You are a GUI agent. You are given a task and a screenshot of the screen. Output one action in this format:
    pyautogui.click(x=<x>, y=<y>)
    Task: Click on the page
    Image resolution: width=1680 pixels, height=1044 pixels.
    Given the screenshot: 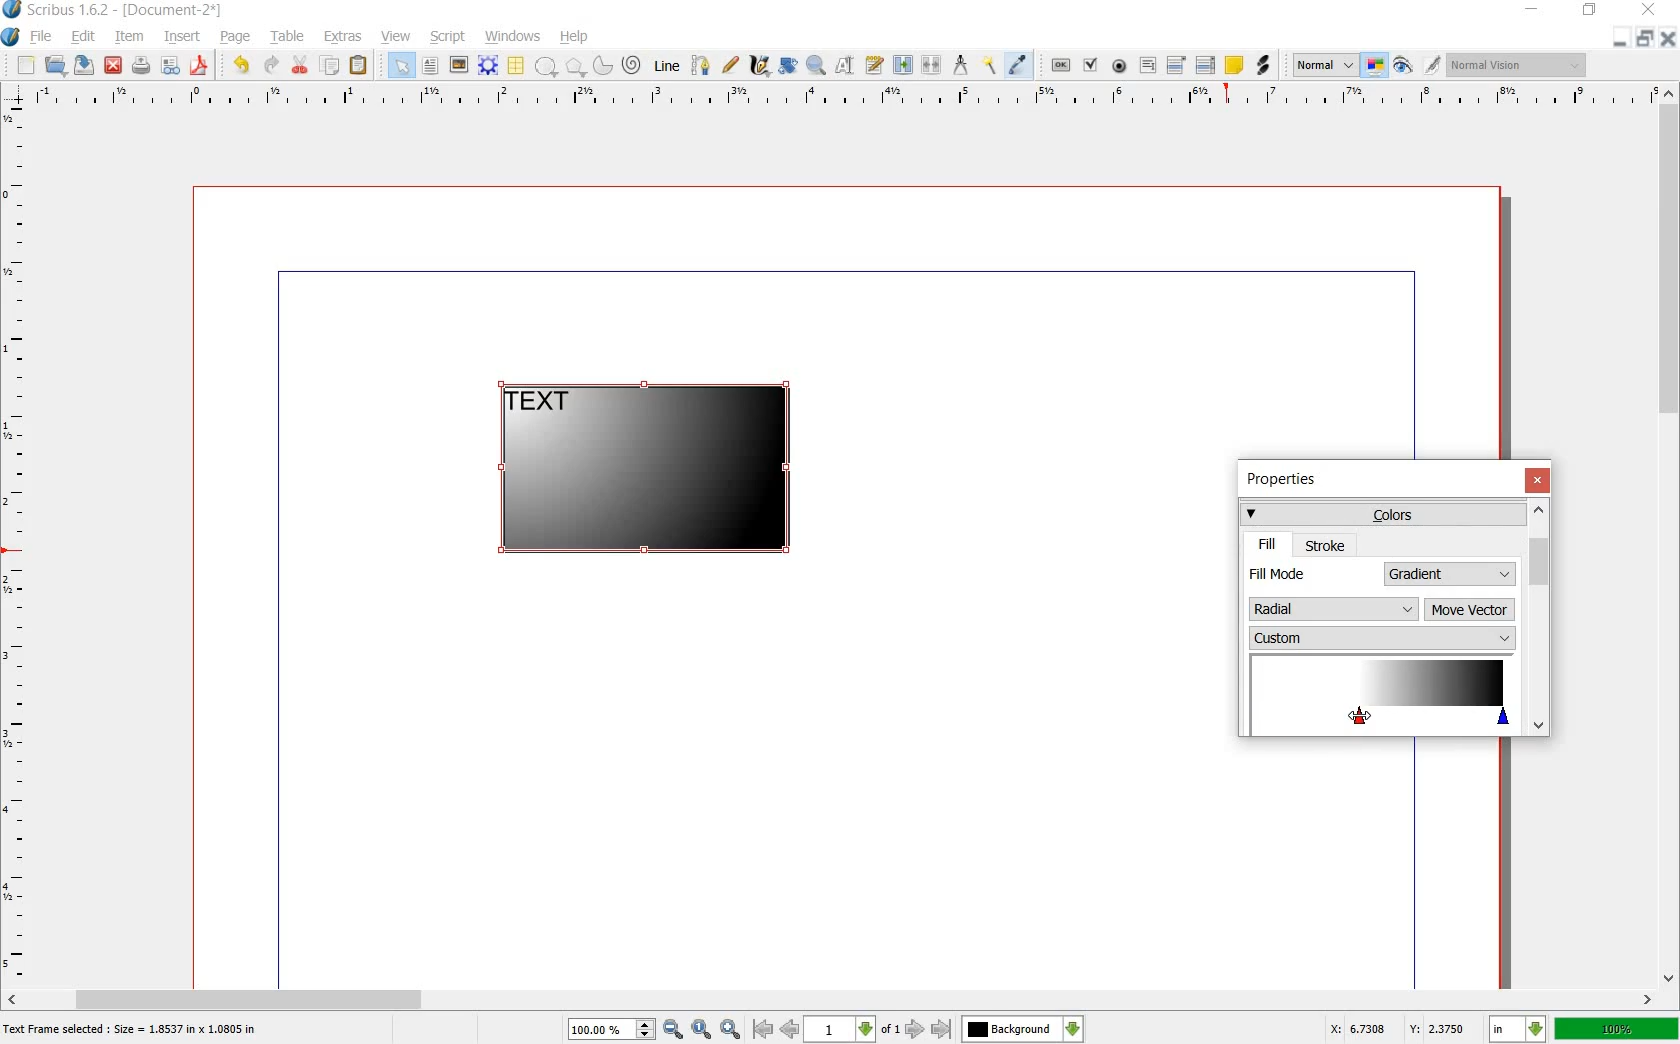 What is the action you would take?
    pyautogui.click(x=236, y=38)
    